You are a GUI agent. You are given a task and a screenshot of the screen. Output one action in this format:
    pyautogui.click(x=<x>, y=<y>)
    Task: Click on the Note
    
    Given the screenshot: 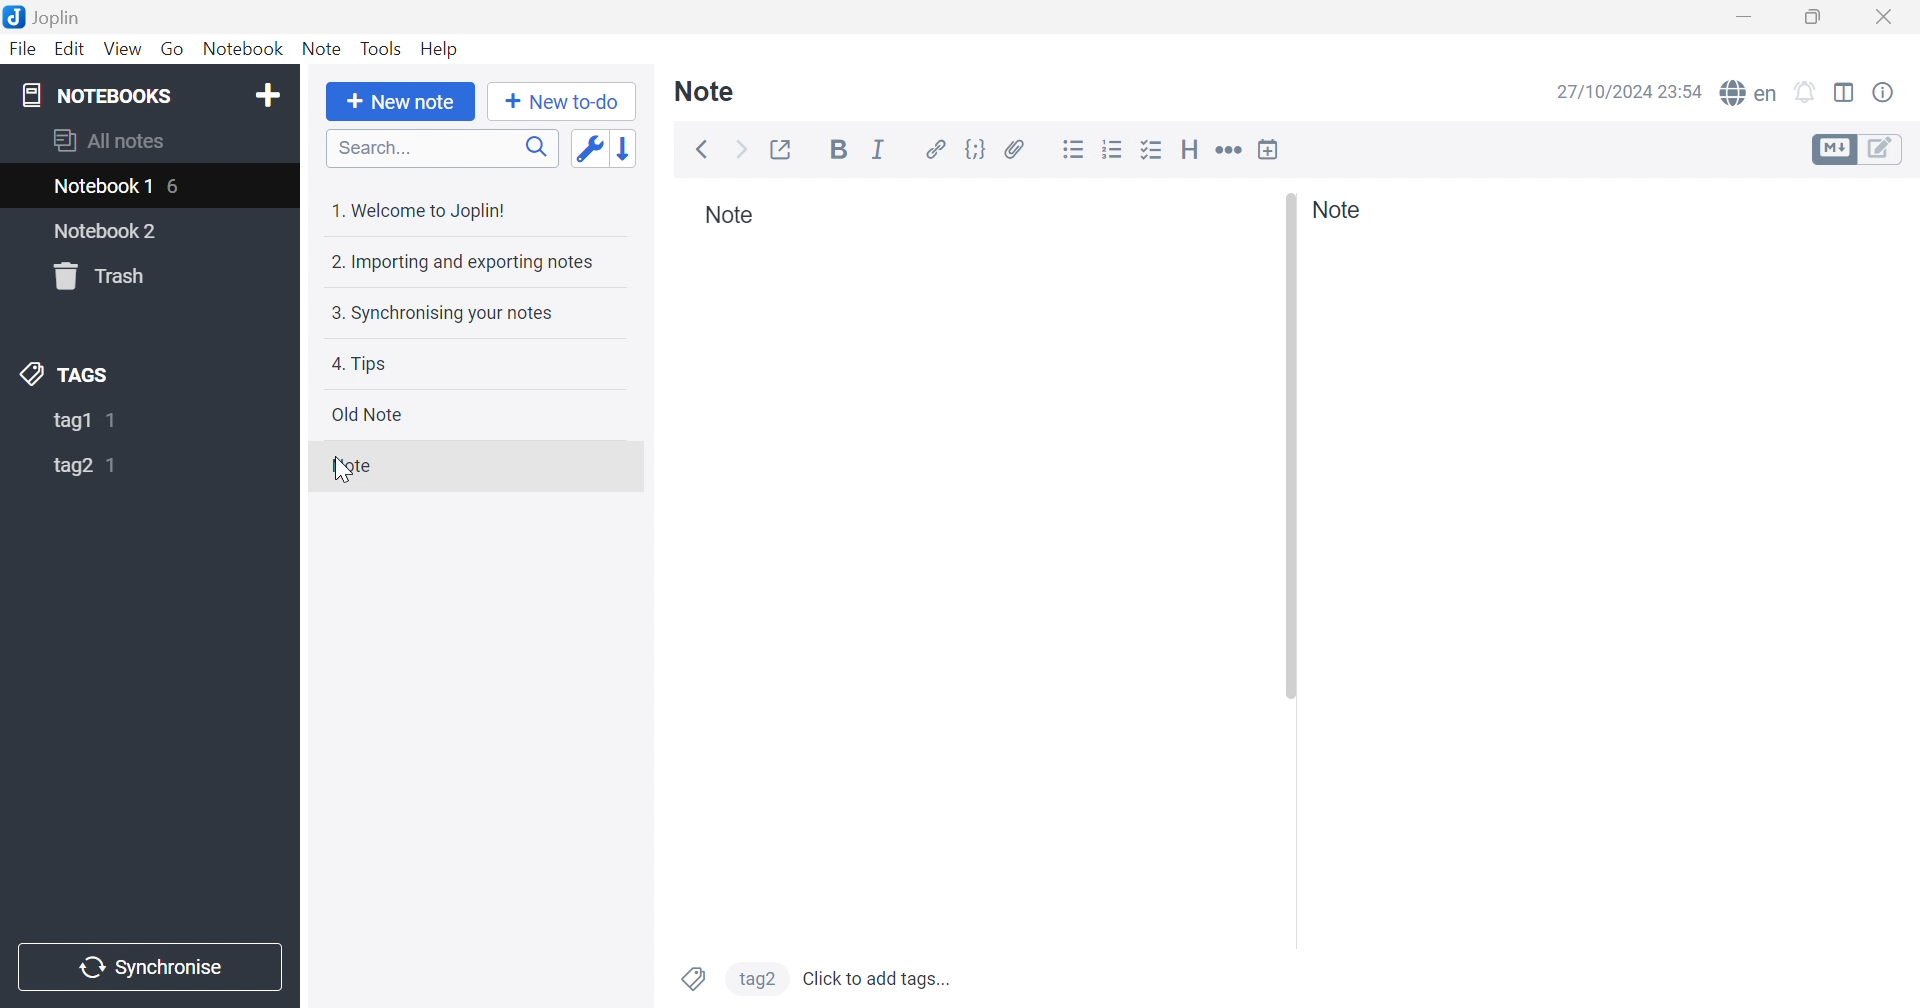 What is the action you would take?
    pyautogui.click(x=706, y=93)
    